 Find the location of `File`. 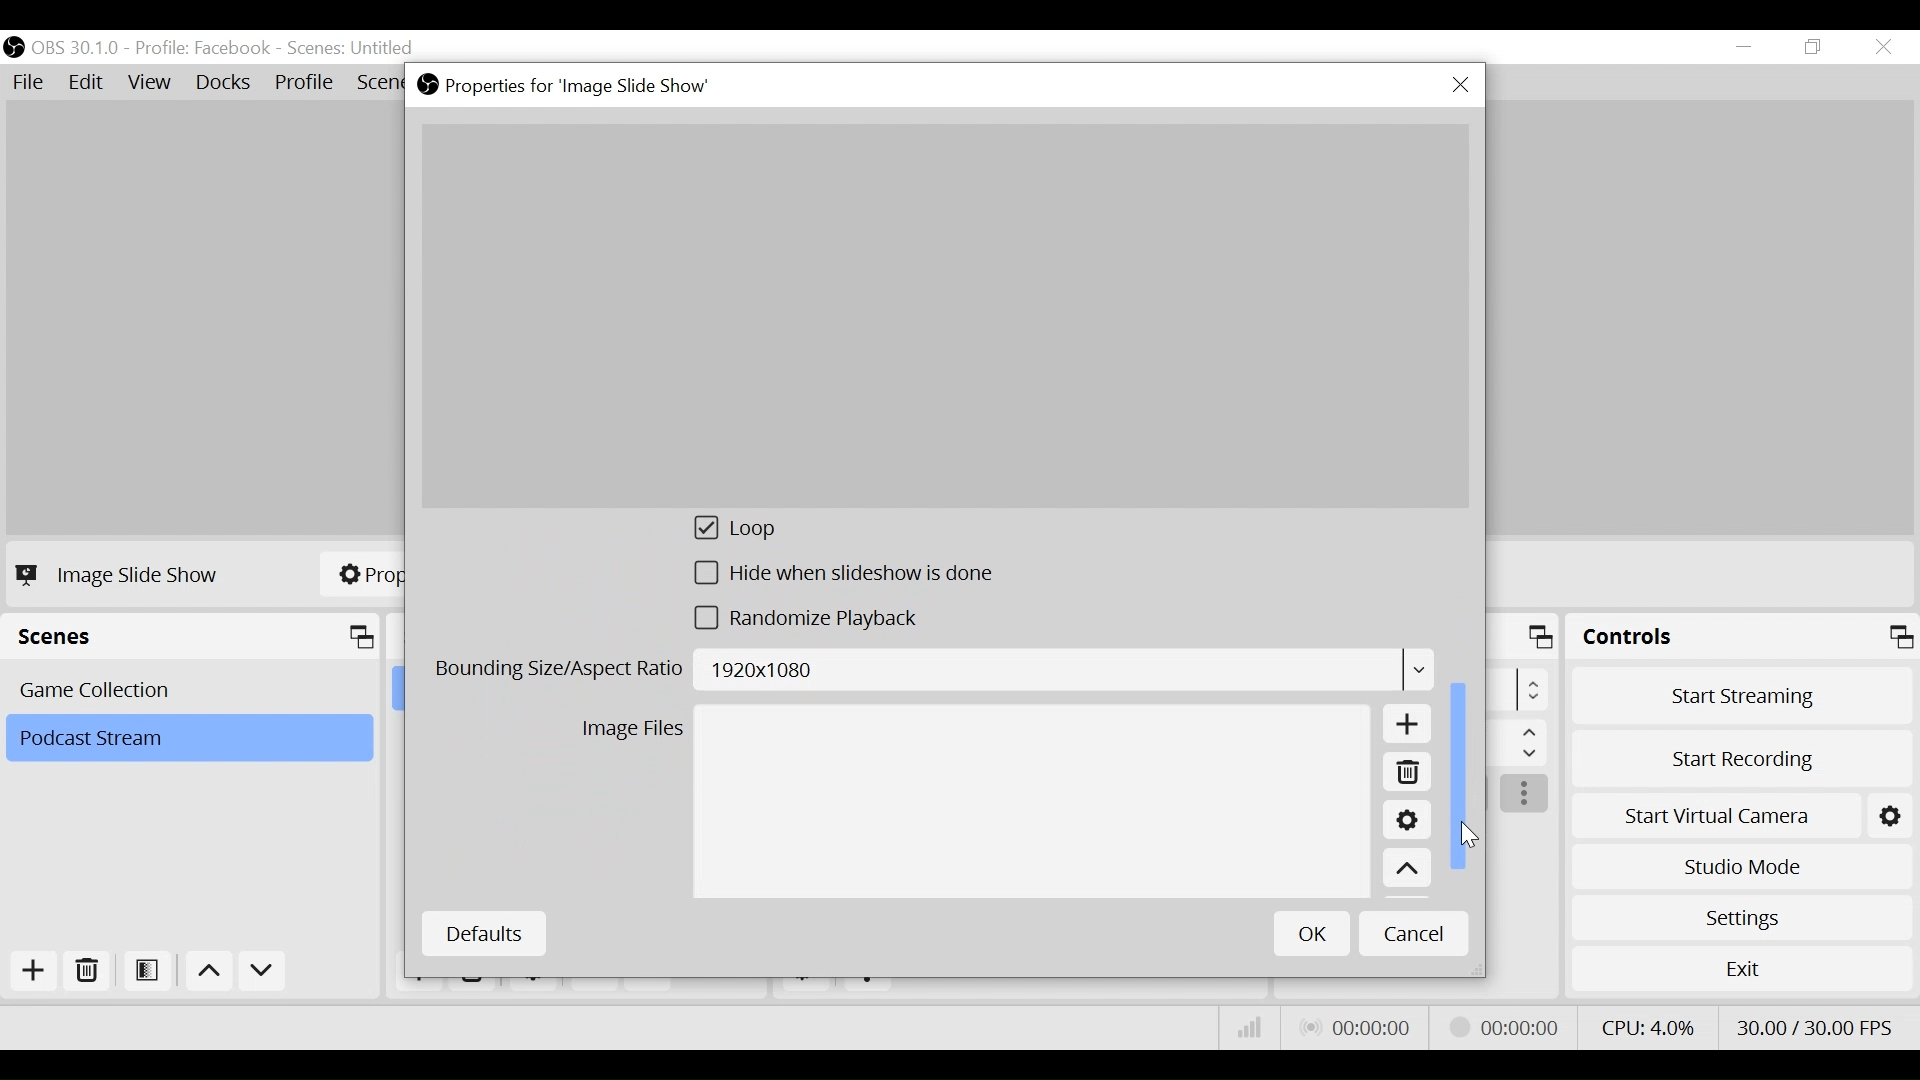

File is located at coordinates (32, 83).